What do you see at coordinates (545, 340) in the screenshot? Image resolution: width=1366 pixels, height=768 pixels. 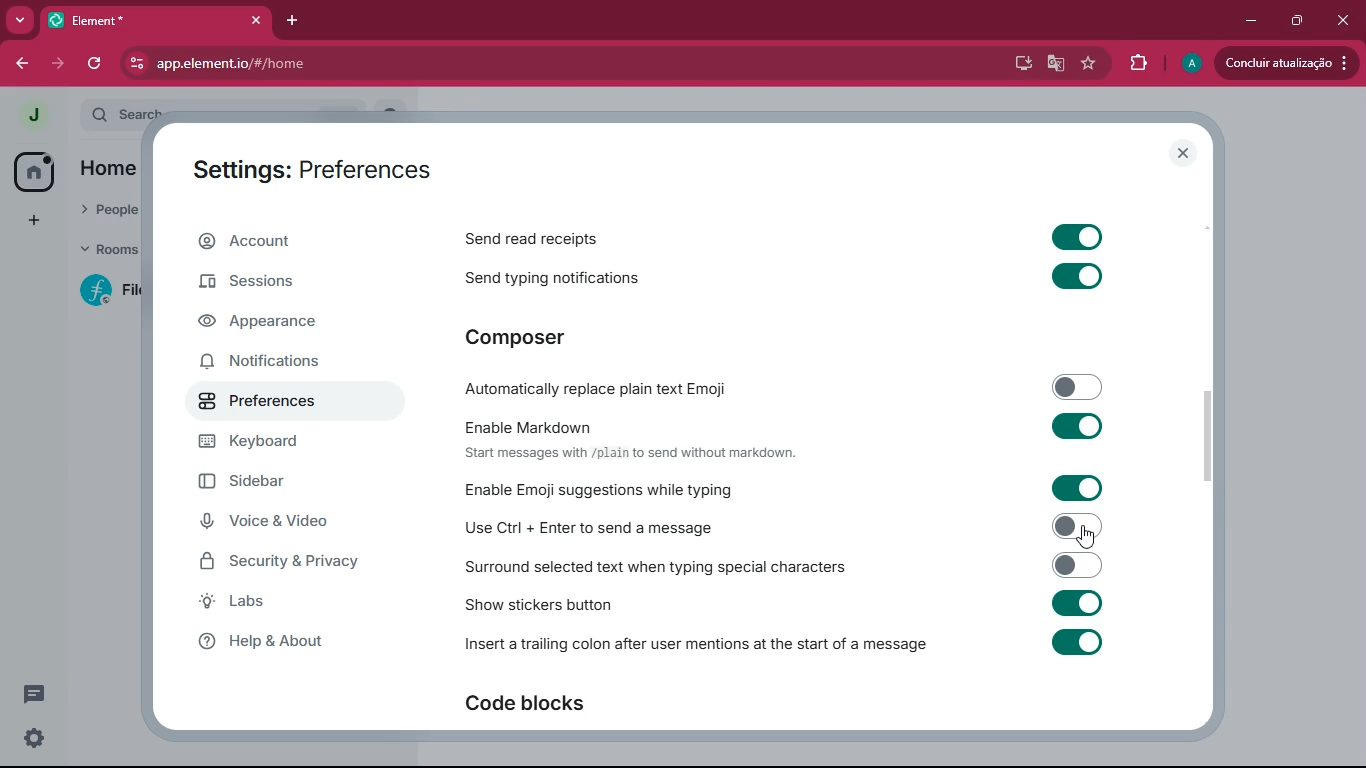 I see `composer` at bounding box center [545, 340].